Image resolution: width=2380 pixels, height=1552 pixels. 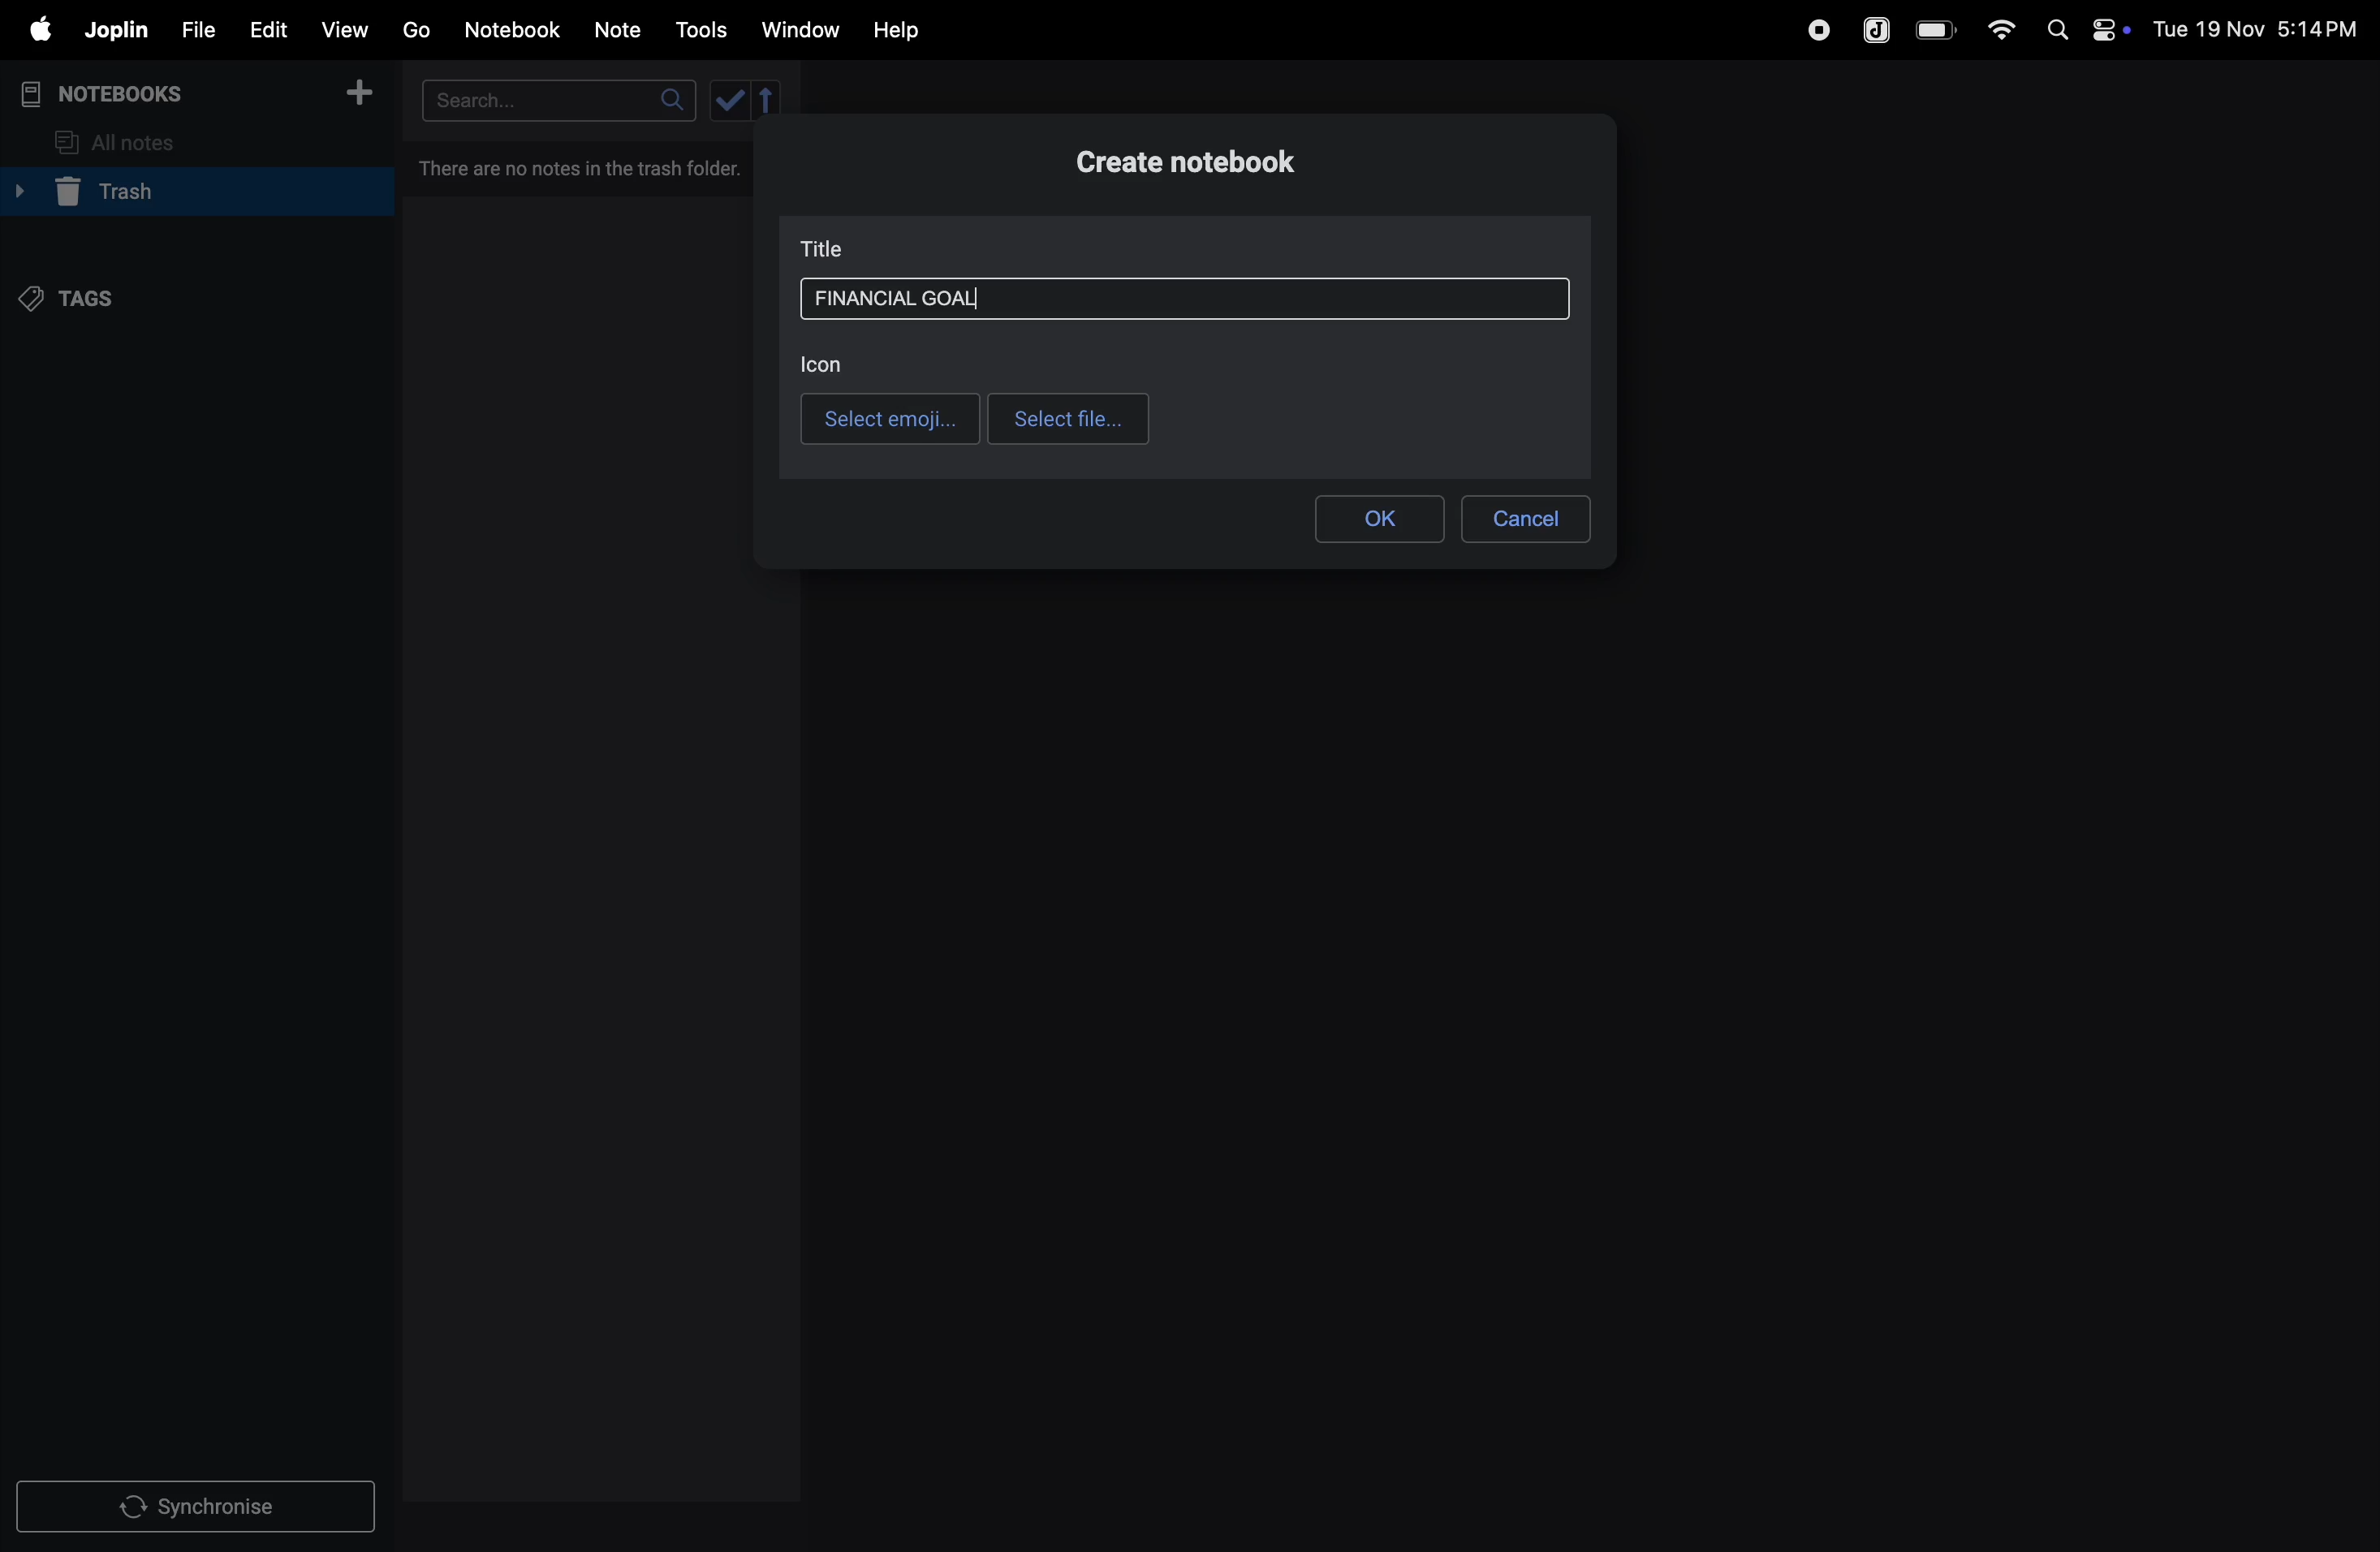 I want to click on date and time, so click(x=2262, y=27).